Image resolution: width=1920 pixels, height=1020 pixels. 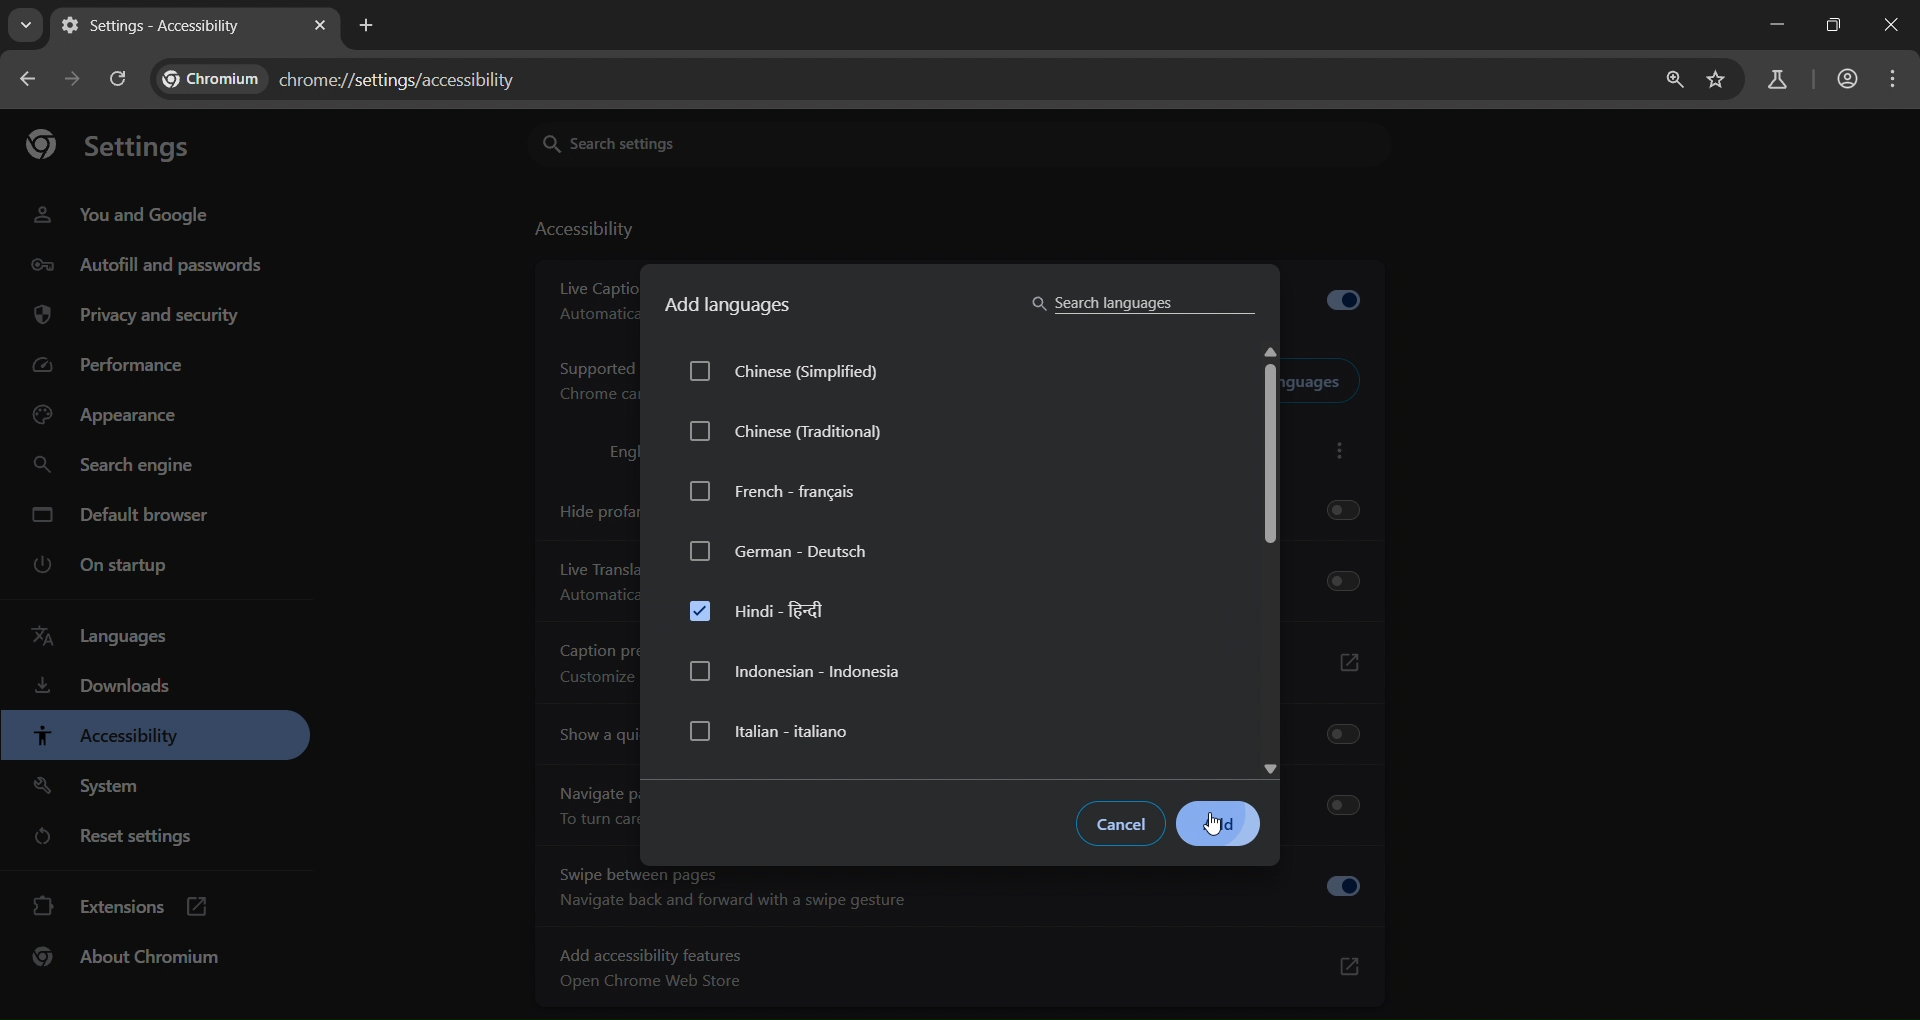 What do you see at coordinates (98, 636) in the screenshot?
I see `languages` at bounding box center [98, 636].